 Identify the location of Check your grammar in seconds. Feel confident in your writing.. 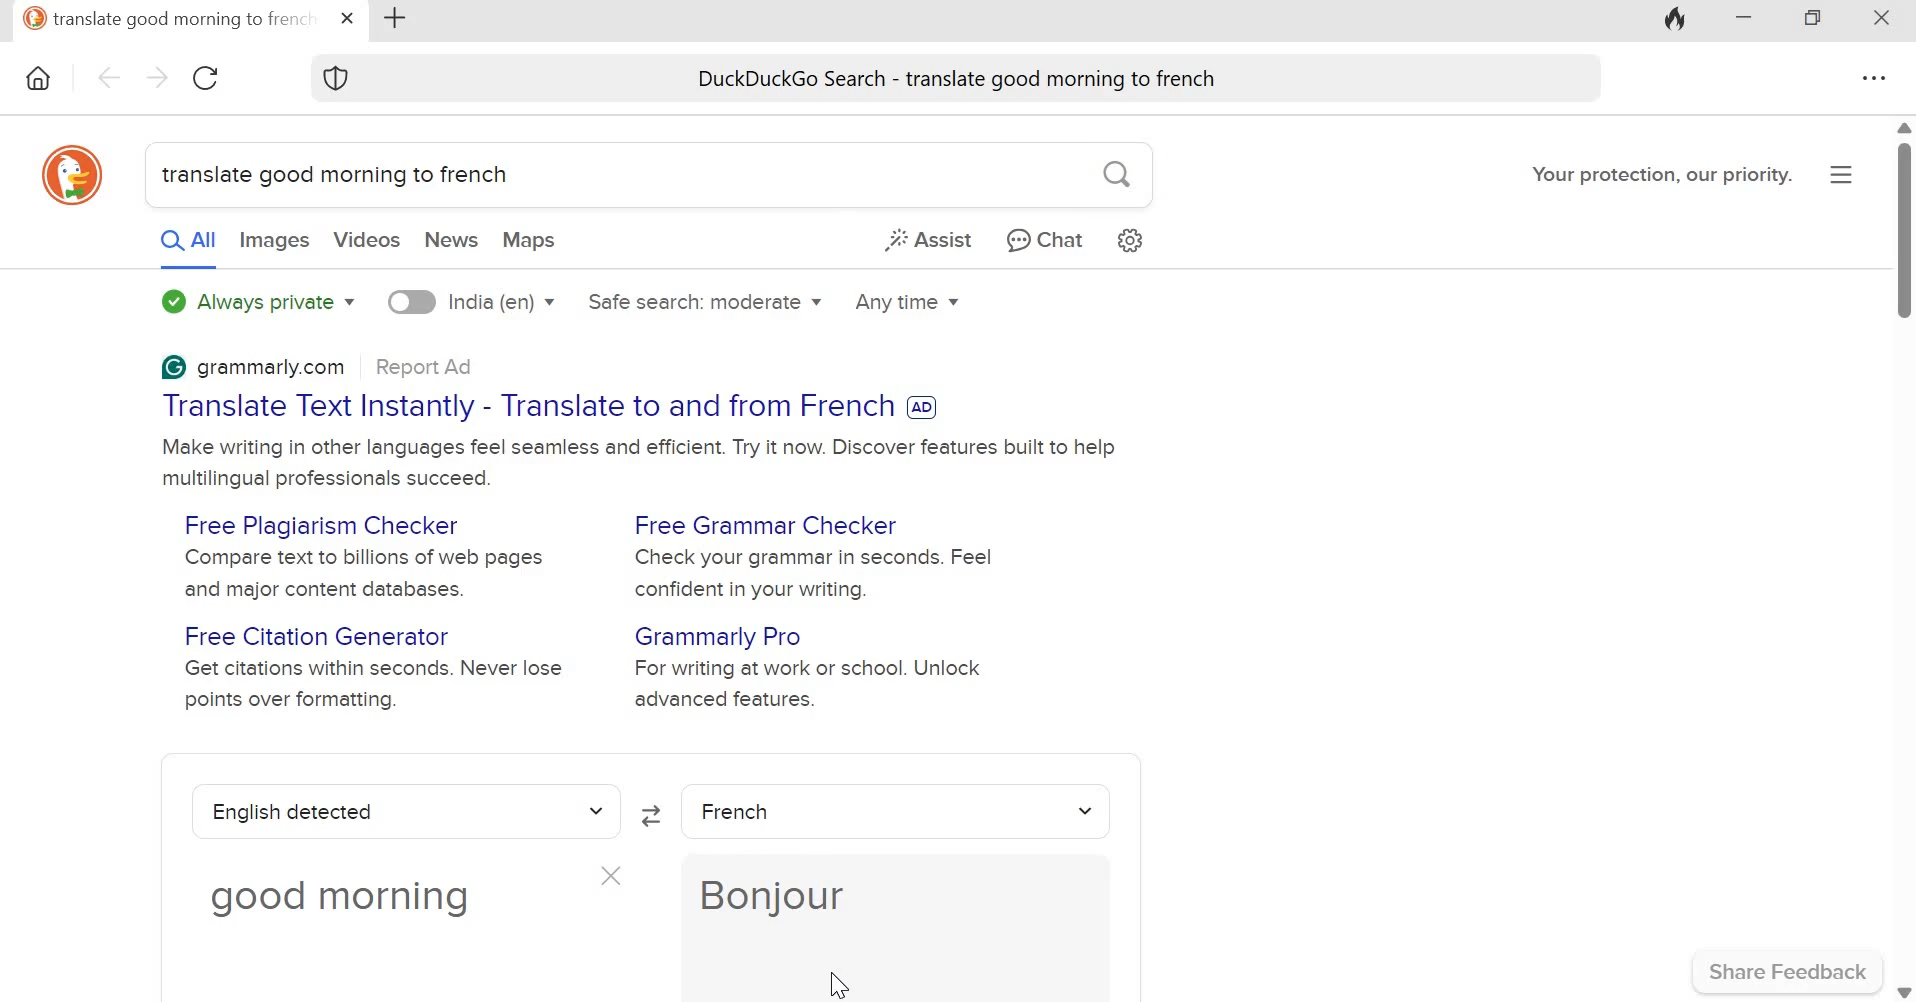
(824, 573).